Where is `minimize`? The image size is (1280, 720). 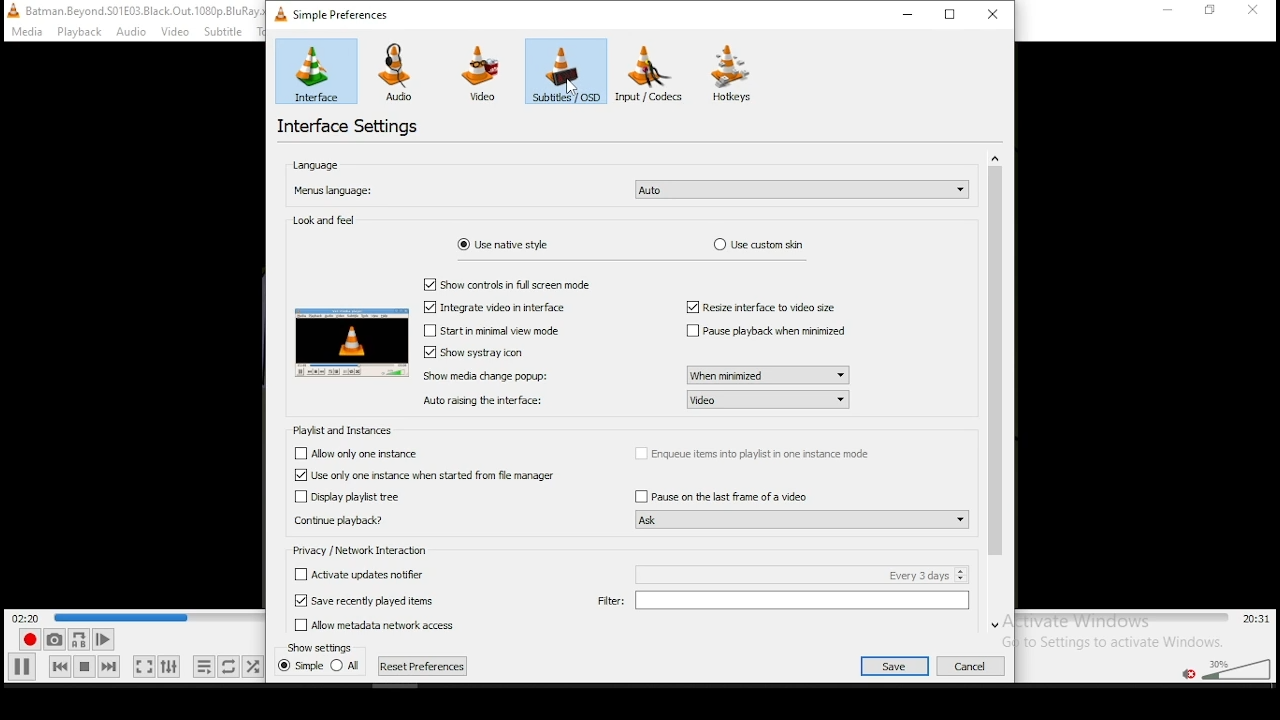
minimize is located at coordinates (907, 13).